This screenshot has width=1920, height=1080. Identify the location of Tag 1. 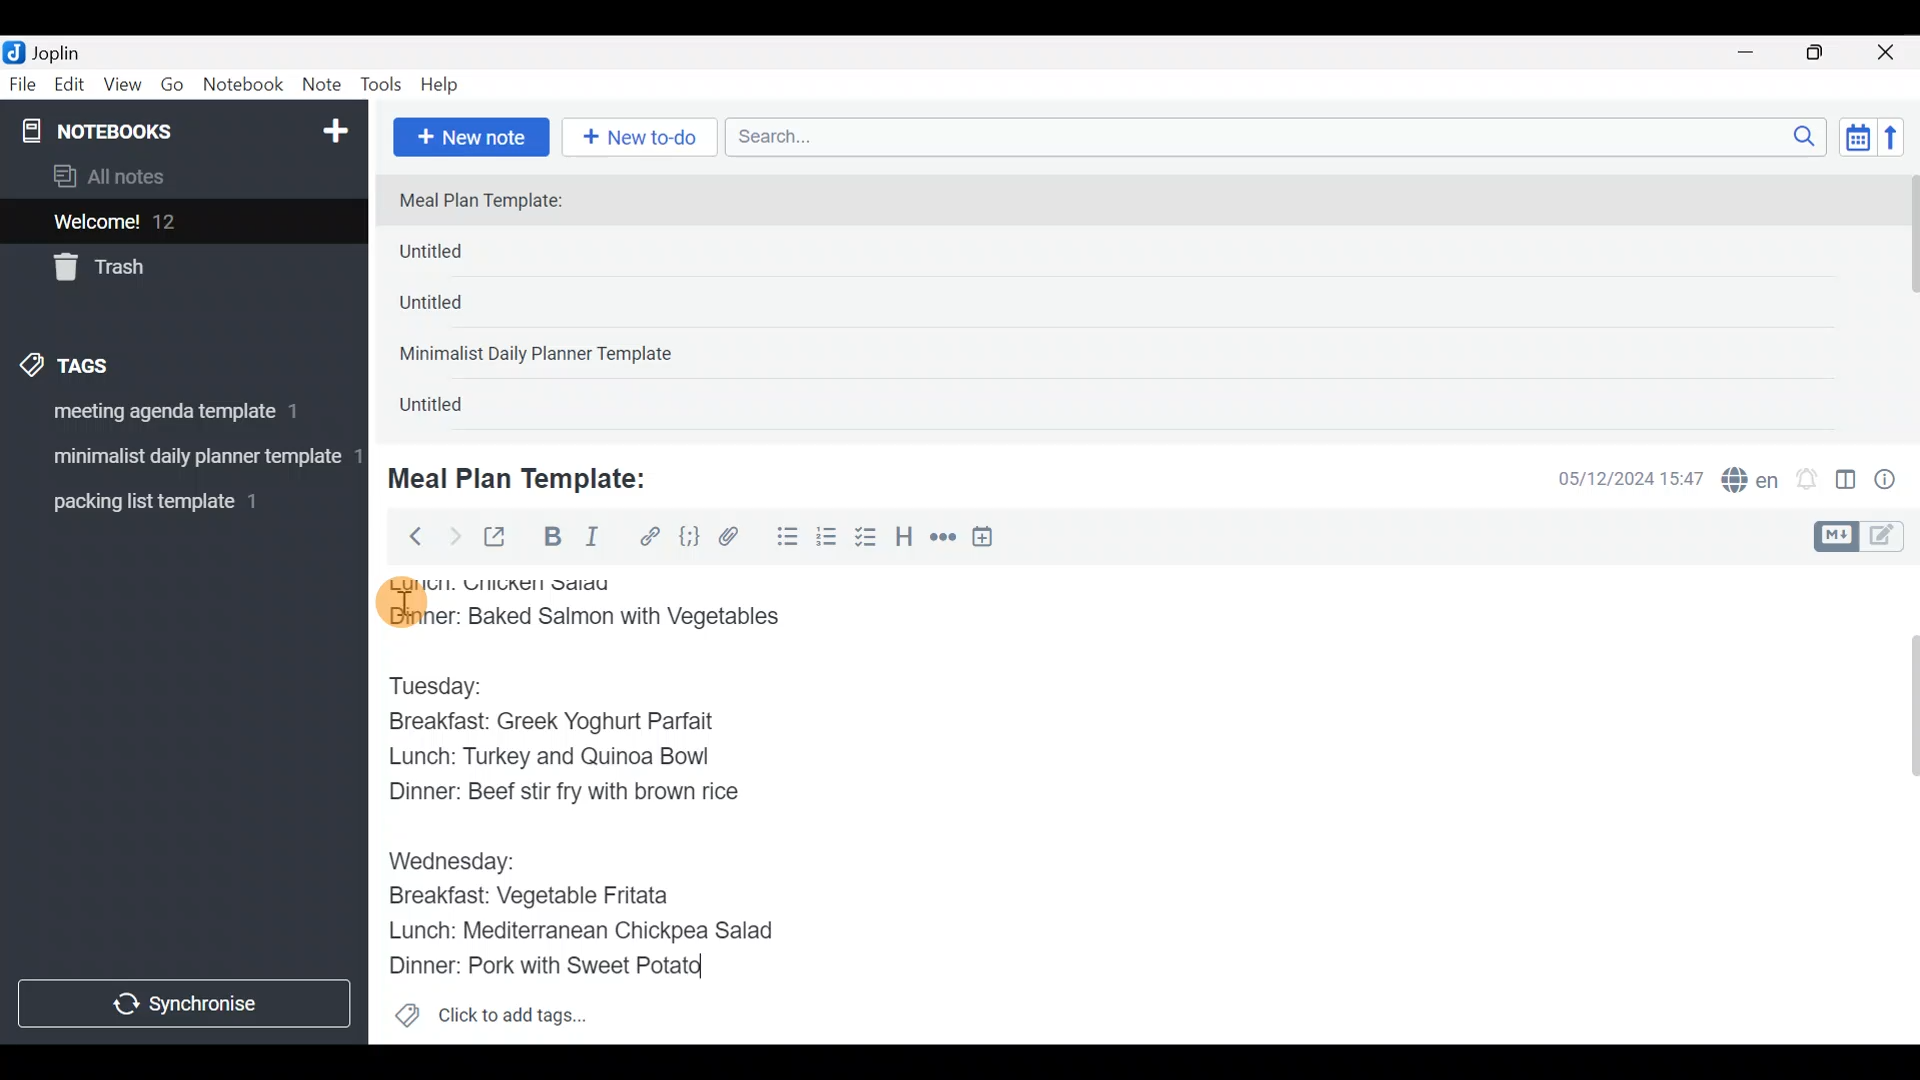
(178, 417).